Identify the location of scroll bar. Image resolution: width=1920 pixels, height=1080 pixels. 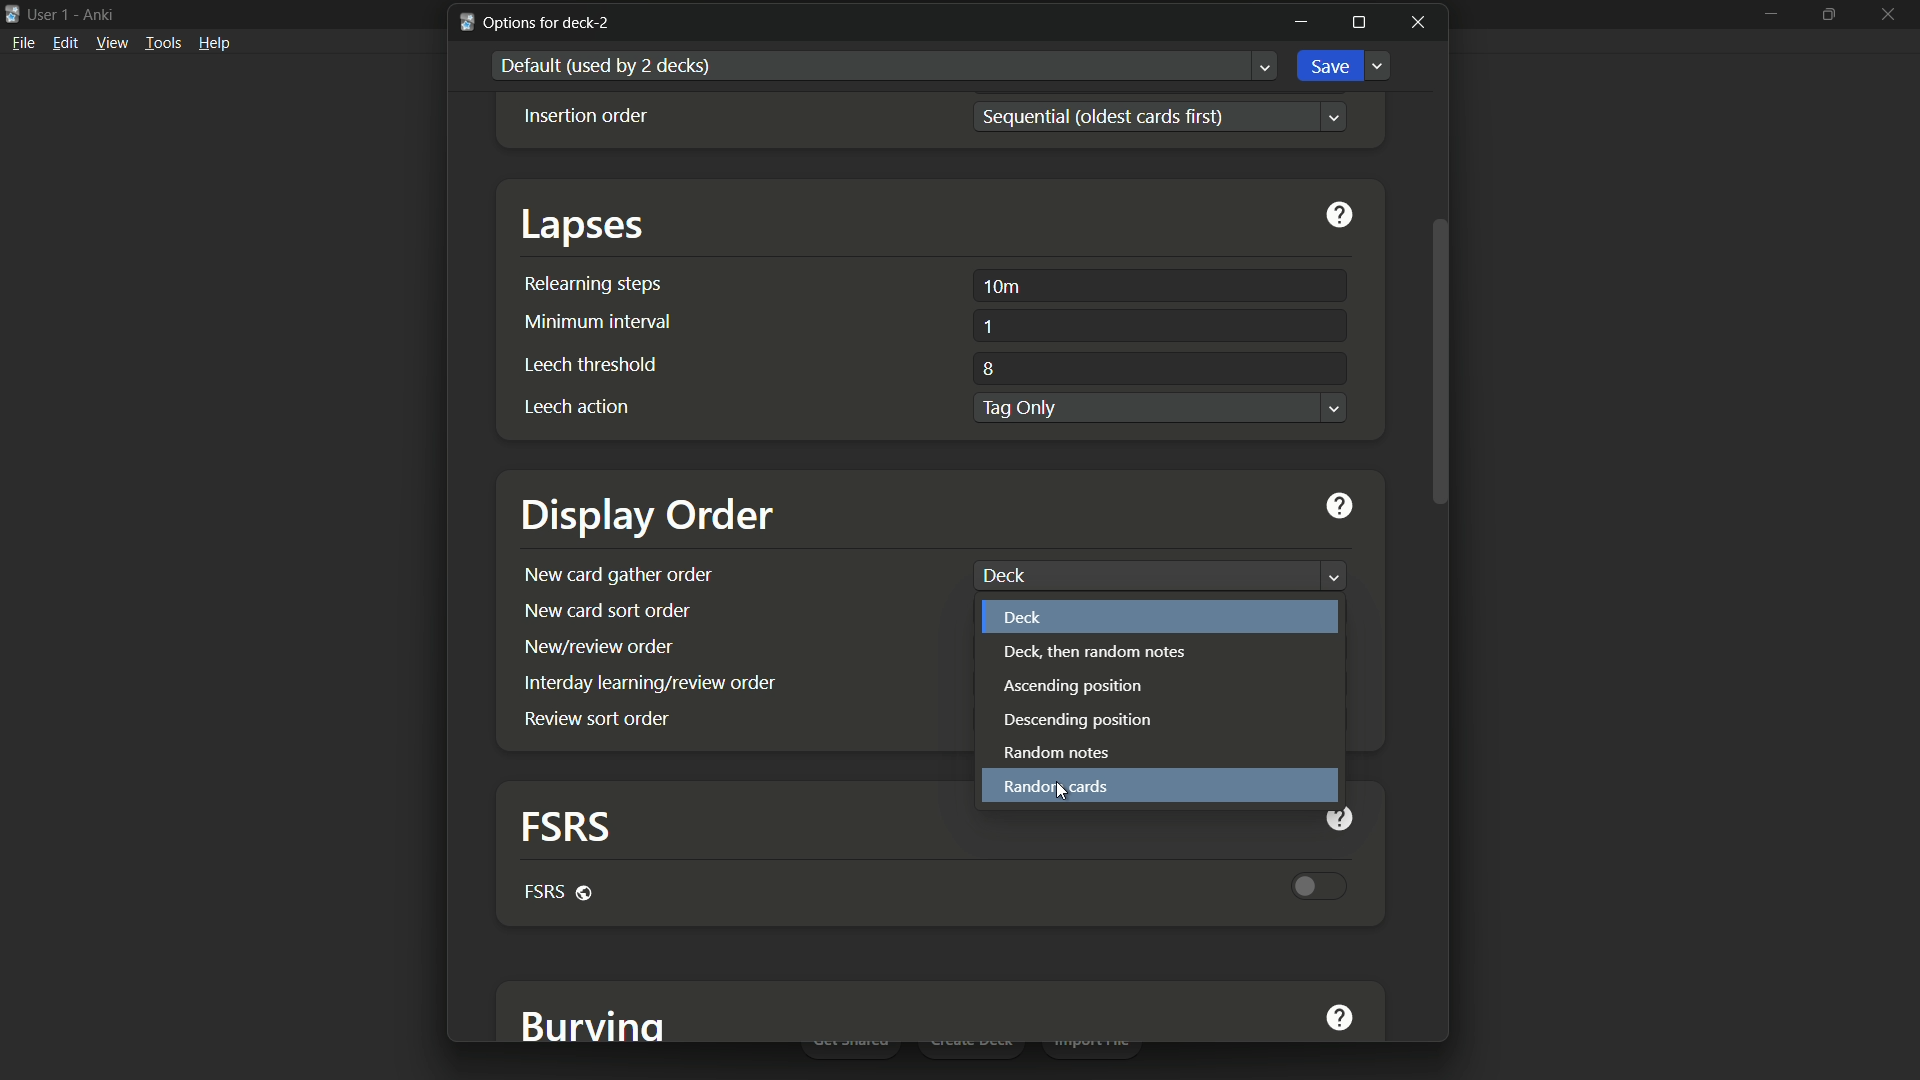
(1438, 363).